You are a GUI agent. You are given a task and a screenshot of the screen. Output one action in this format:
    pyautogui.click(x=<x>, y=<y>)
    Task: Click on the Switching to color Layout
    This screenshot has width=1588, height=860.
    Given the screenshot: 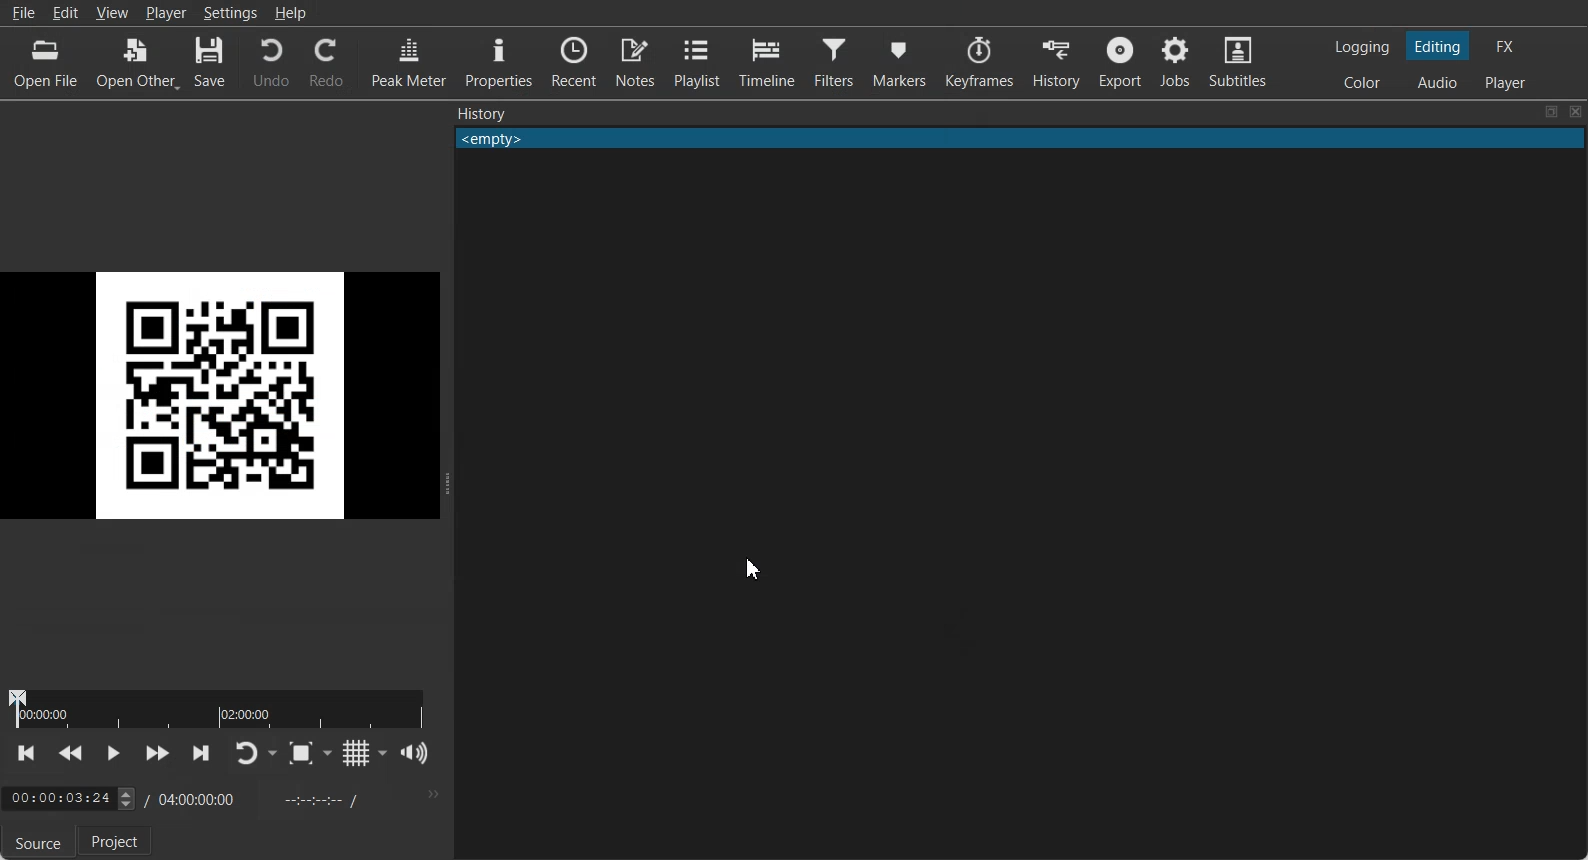 What is the action you would take?
    pyautogui.click(x=1362, y=83)
    